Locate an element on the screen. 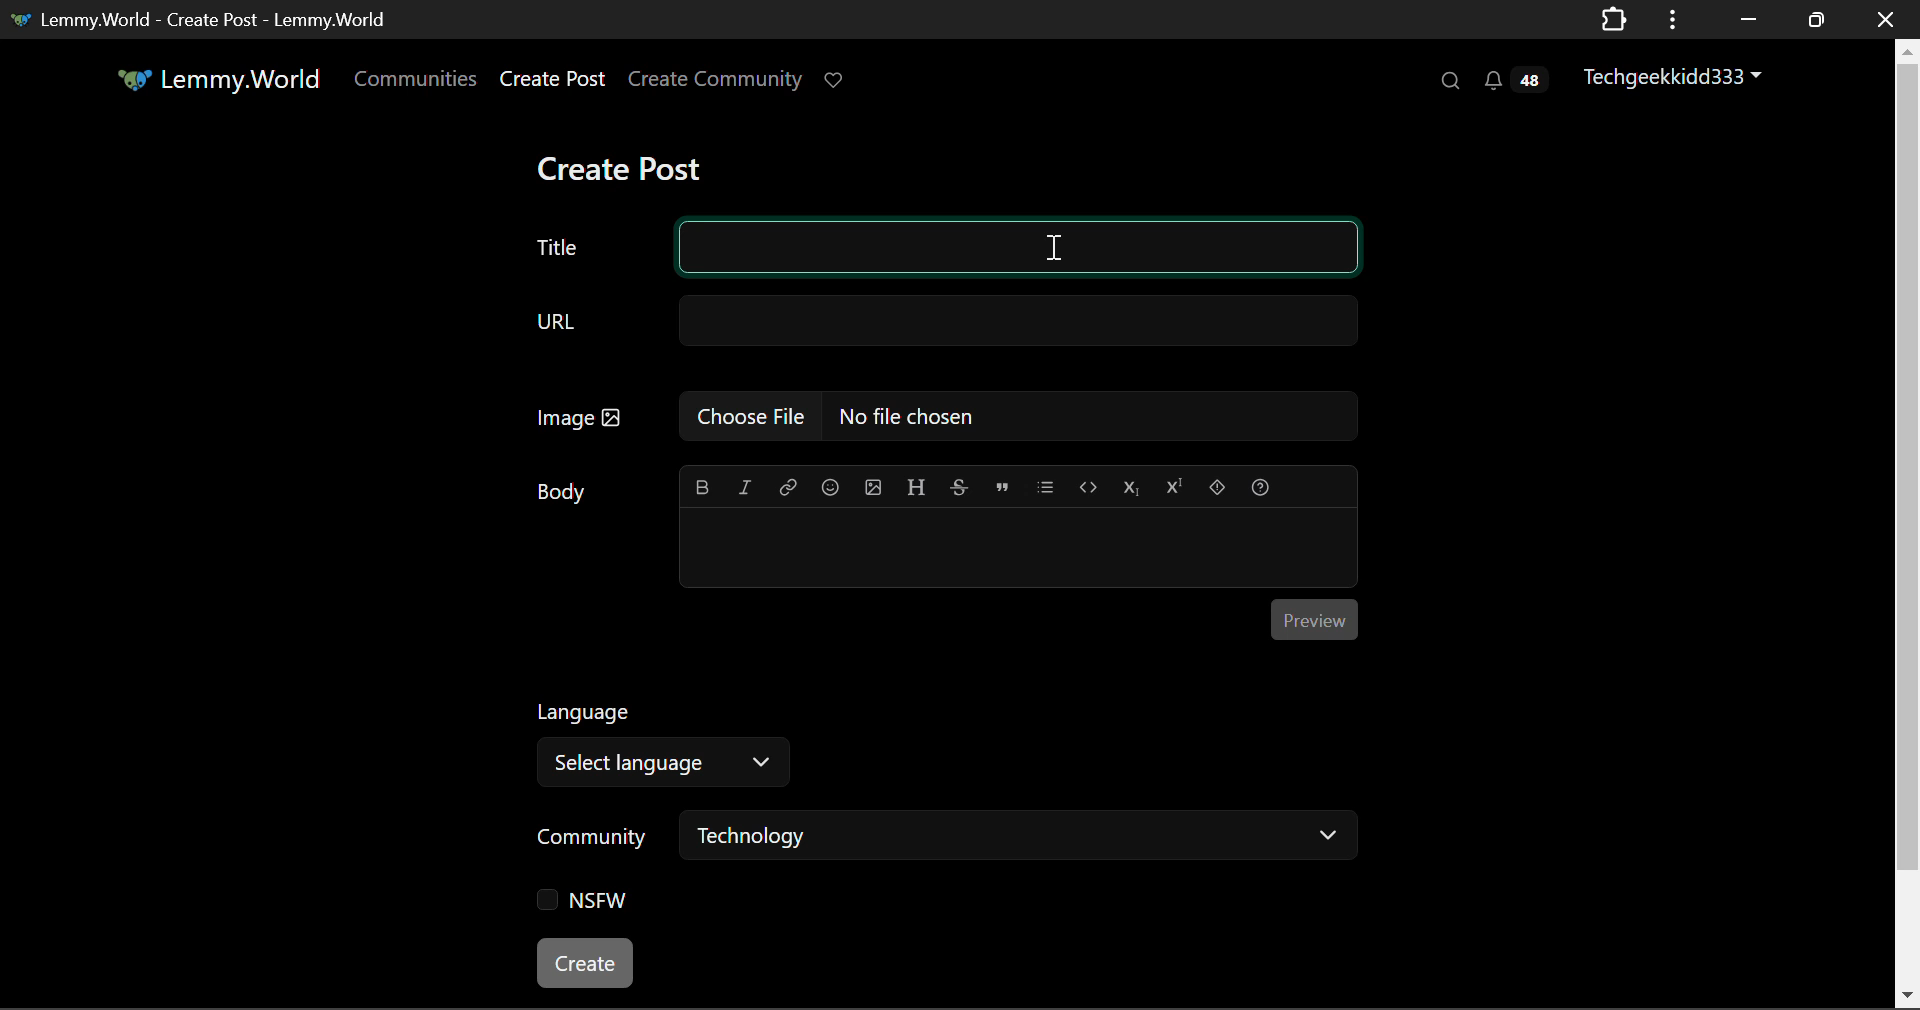 This screenshot has height=1010, width=1920. Select Post Language is located at coordinates (655, 739).